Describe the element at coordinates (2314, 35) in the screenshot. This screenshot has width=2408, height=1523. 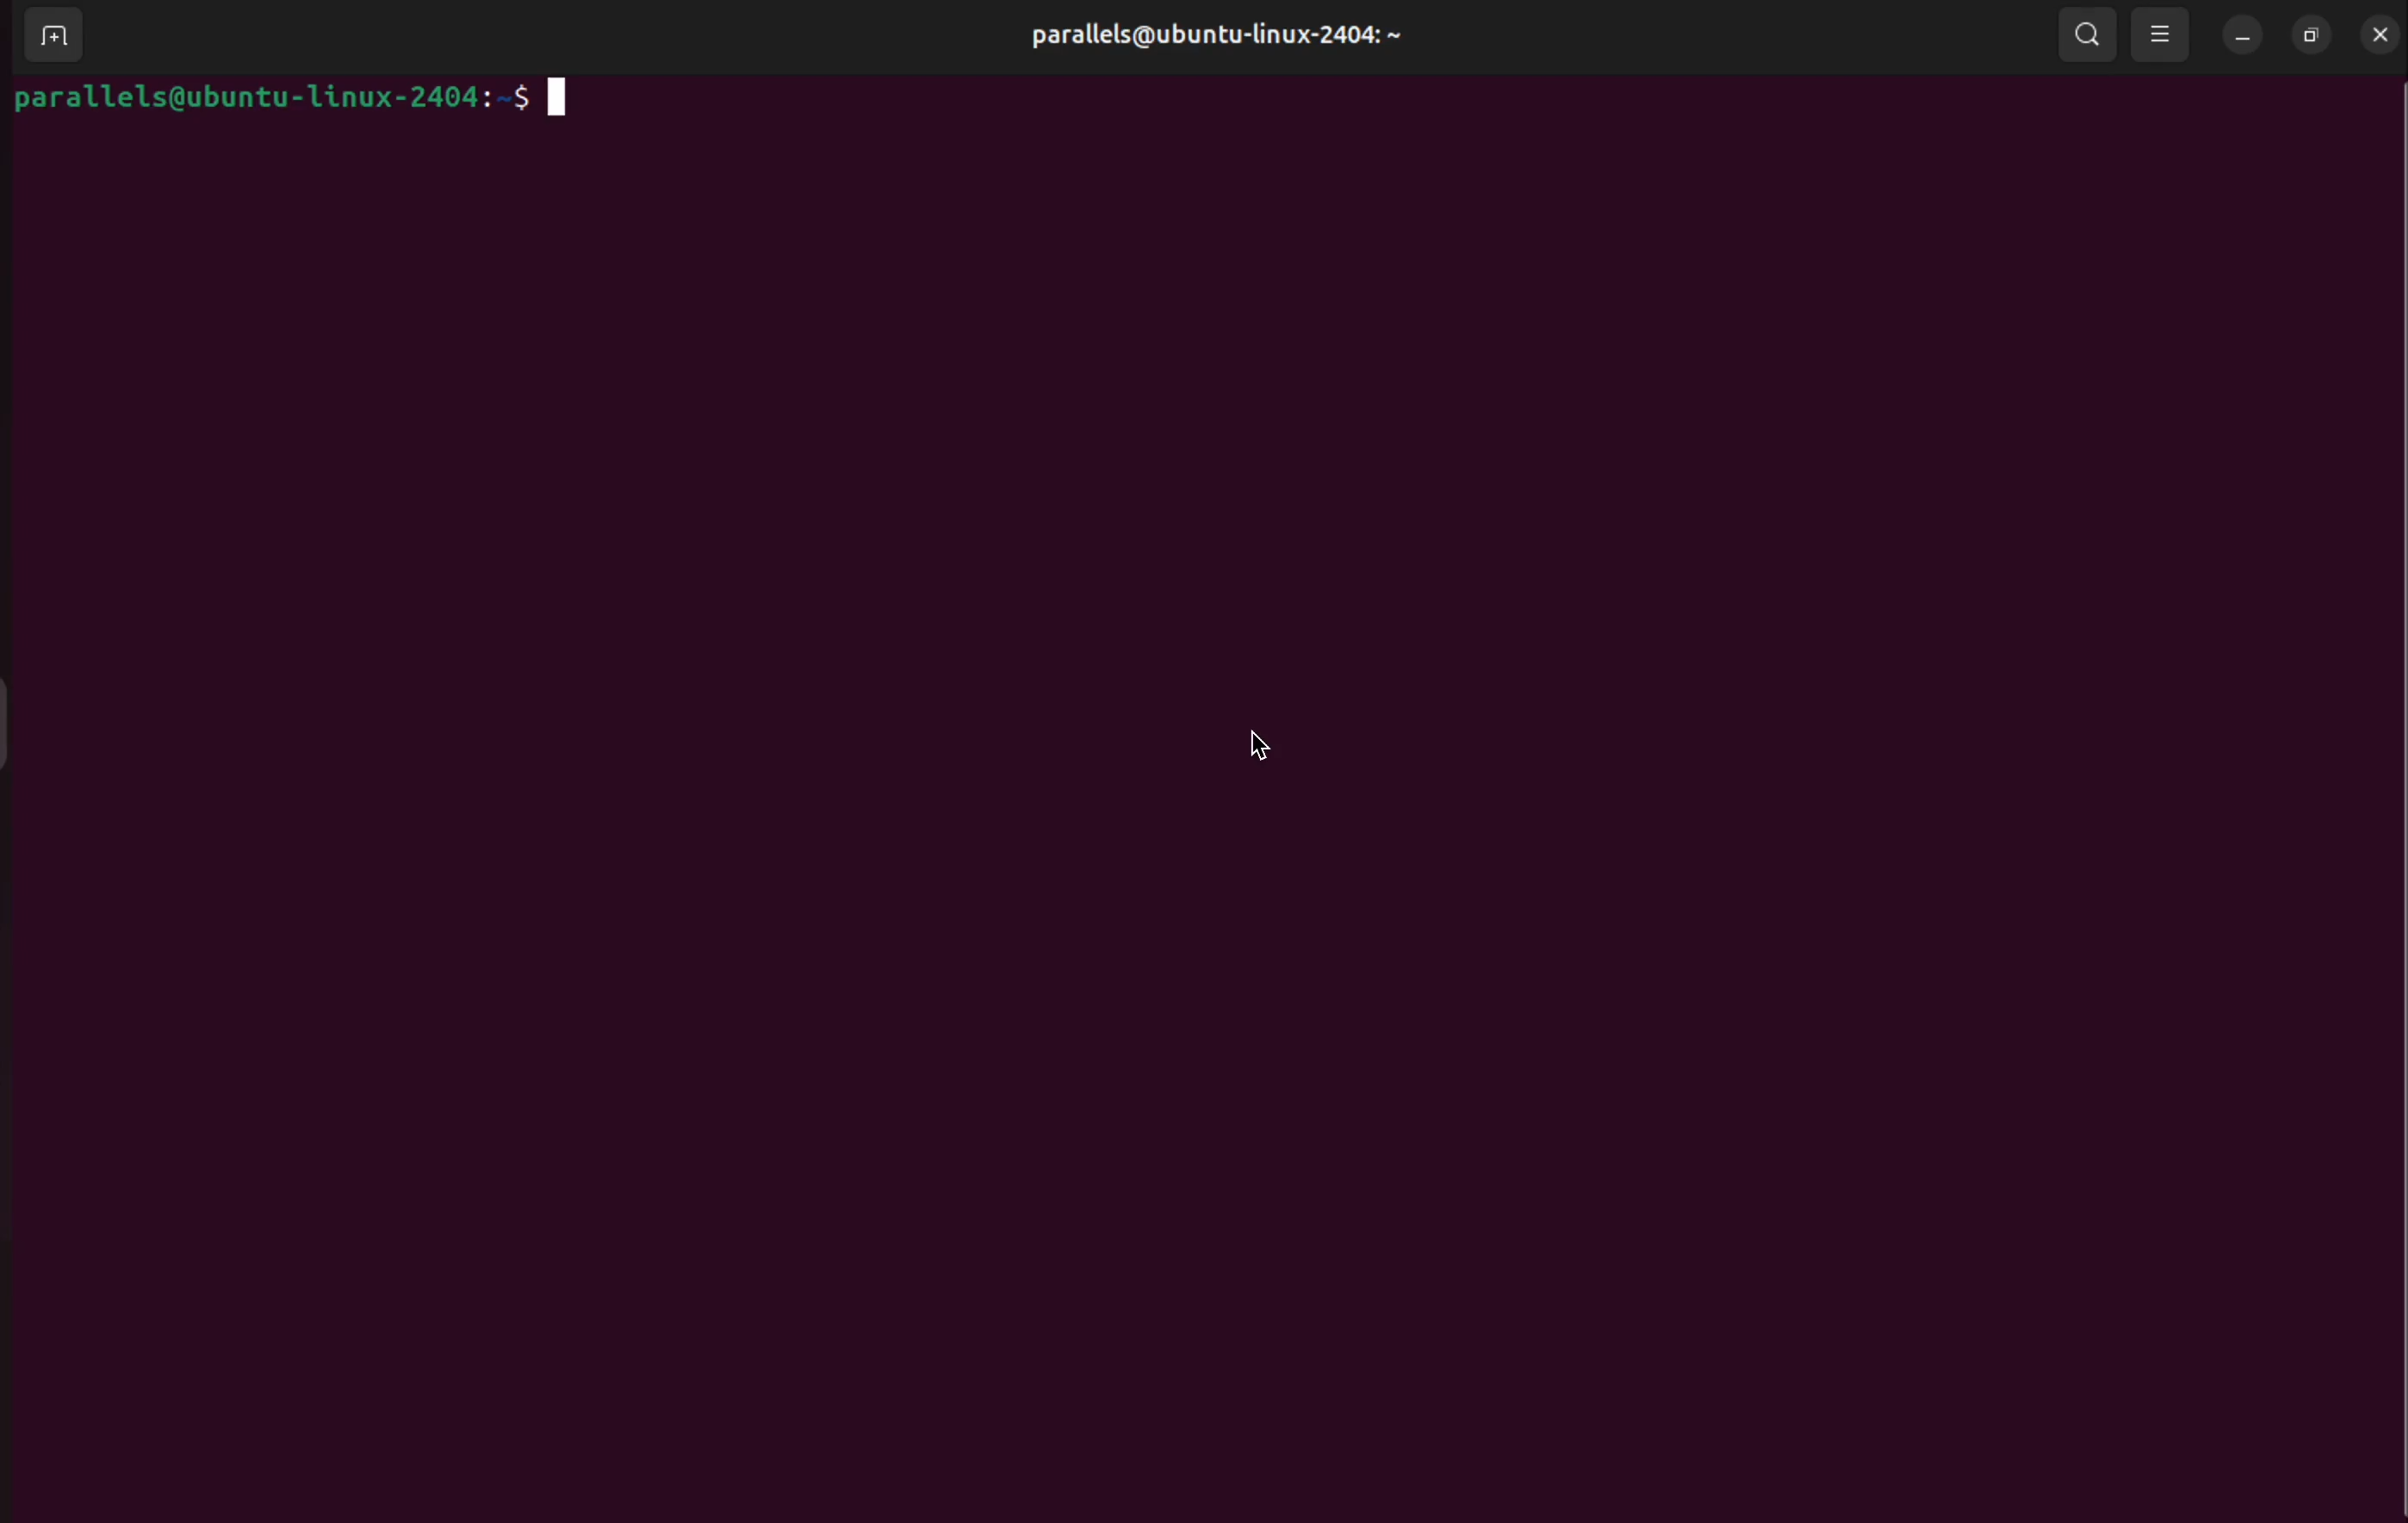
I see `resize` at that location.